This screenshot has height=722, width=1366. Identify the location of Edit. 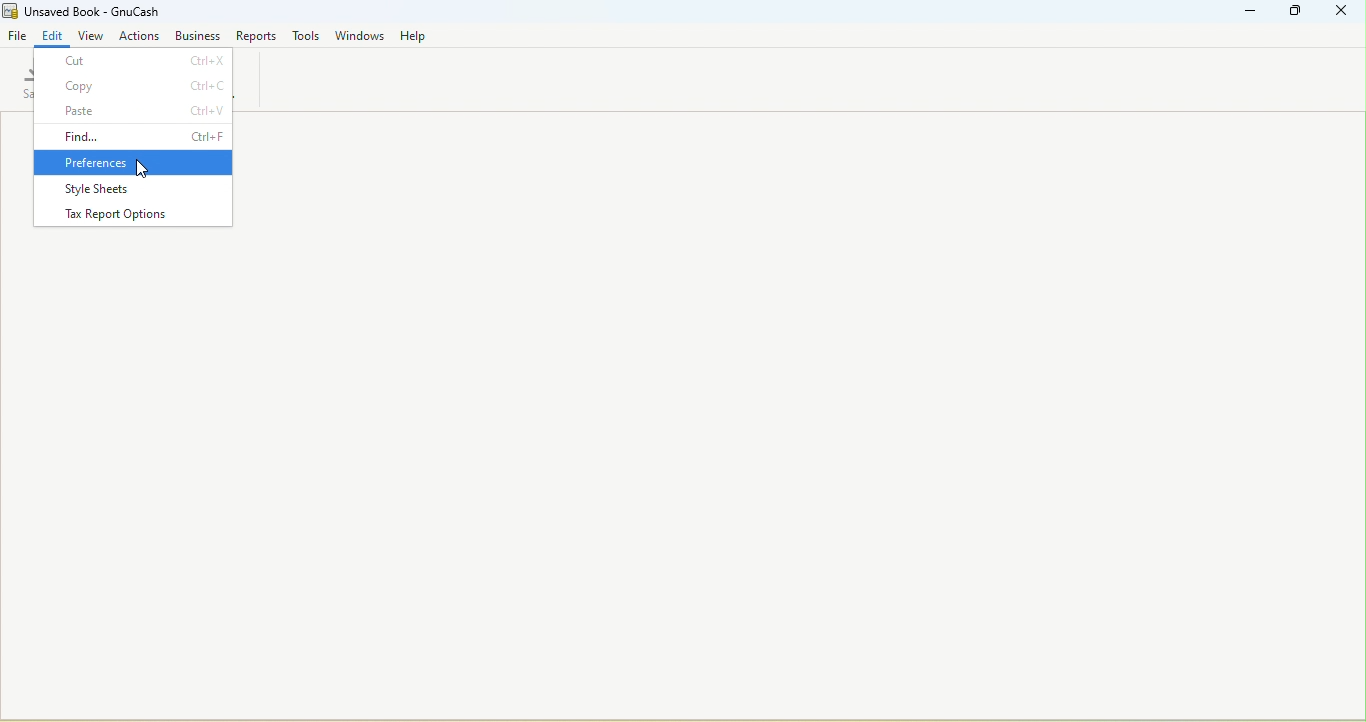
(54, 36).